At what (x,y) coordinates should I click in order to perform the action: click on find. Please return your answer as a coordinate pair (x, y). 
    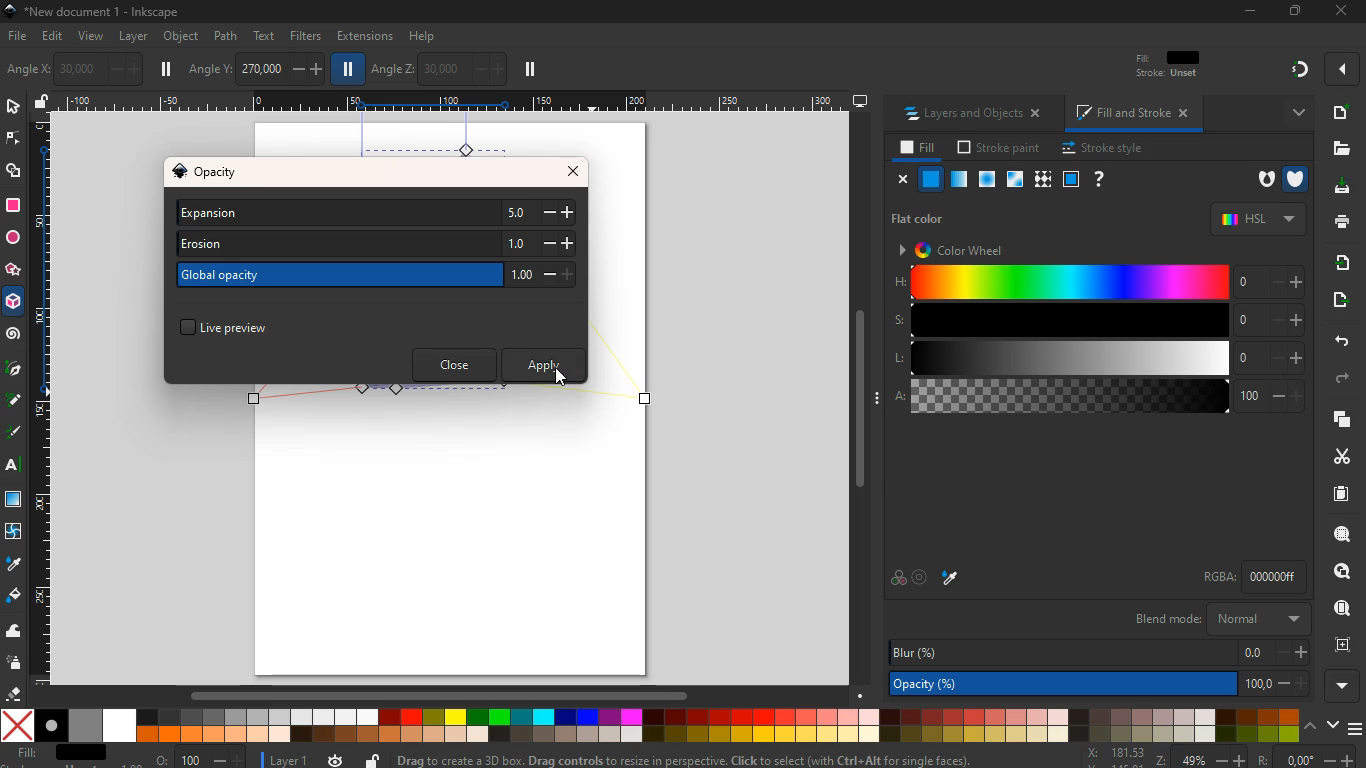
    Looking at the image, I should click on (1343, 571).